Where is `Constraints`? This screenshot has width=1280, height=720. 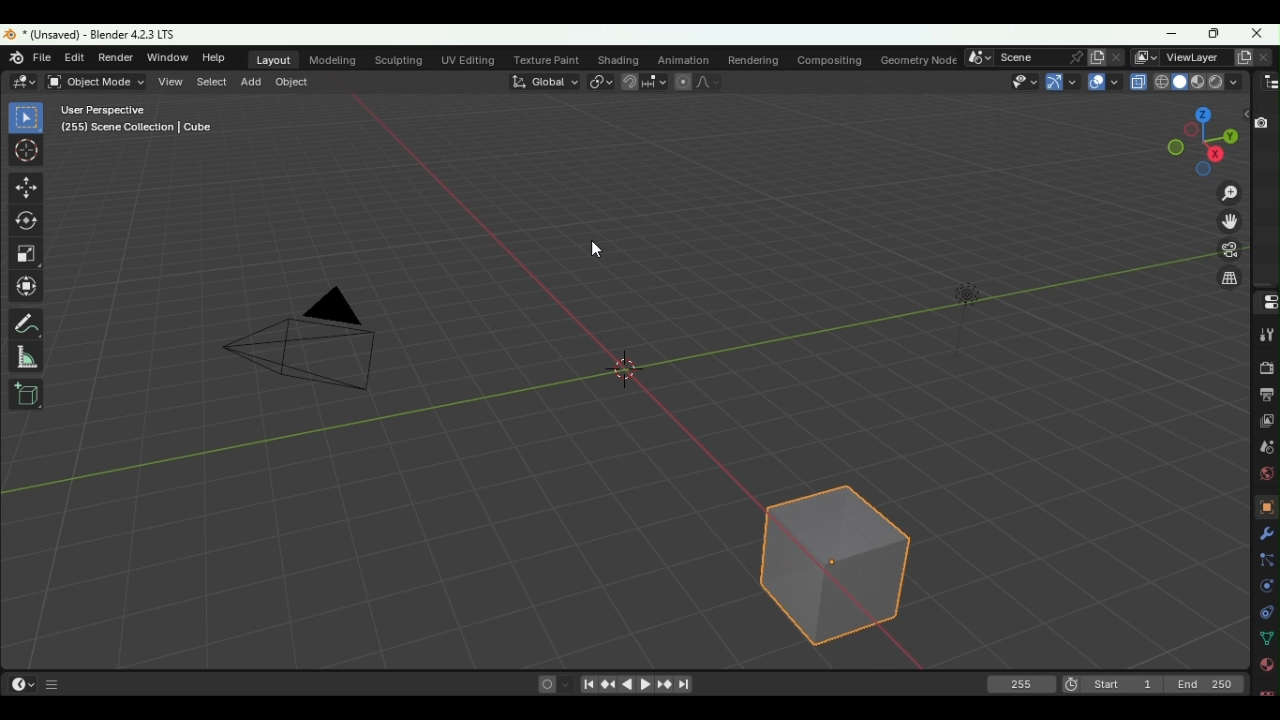
Constraints is located at coordinates (1266, 612).